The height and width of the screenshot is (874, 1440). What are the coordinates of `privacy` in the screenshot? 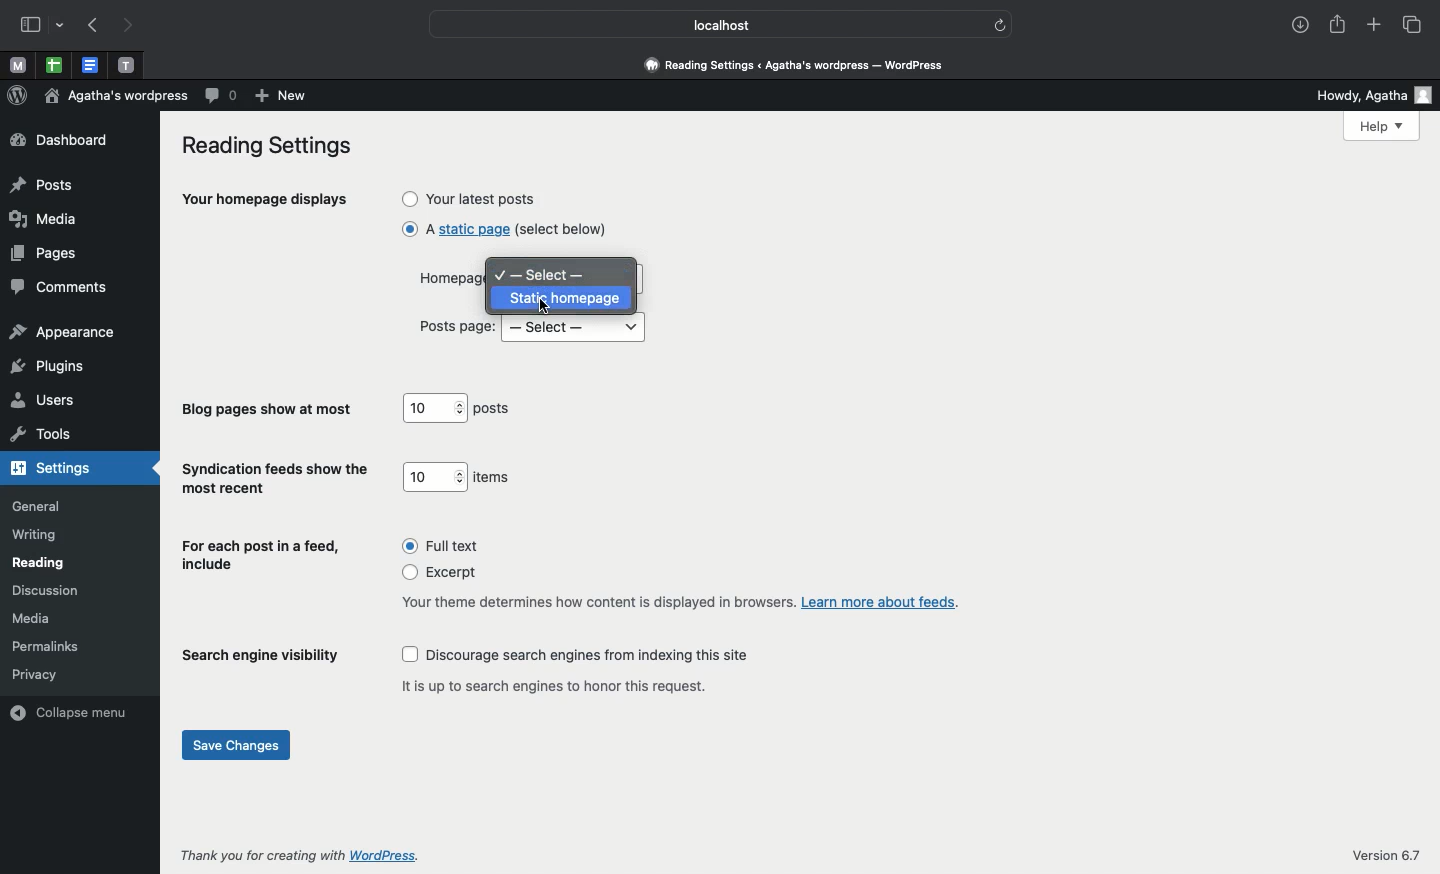 It's located at (35, 673).